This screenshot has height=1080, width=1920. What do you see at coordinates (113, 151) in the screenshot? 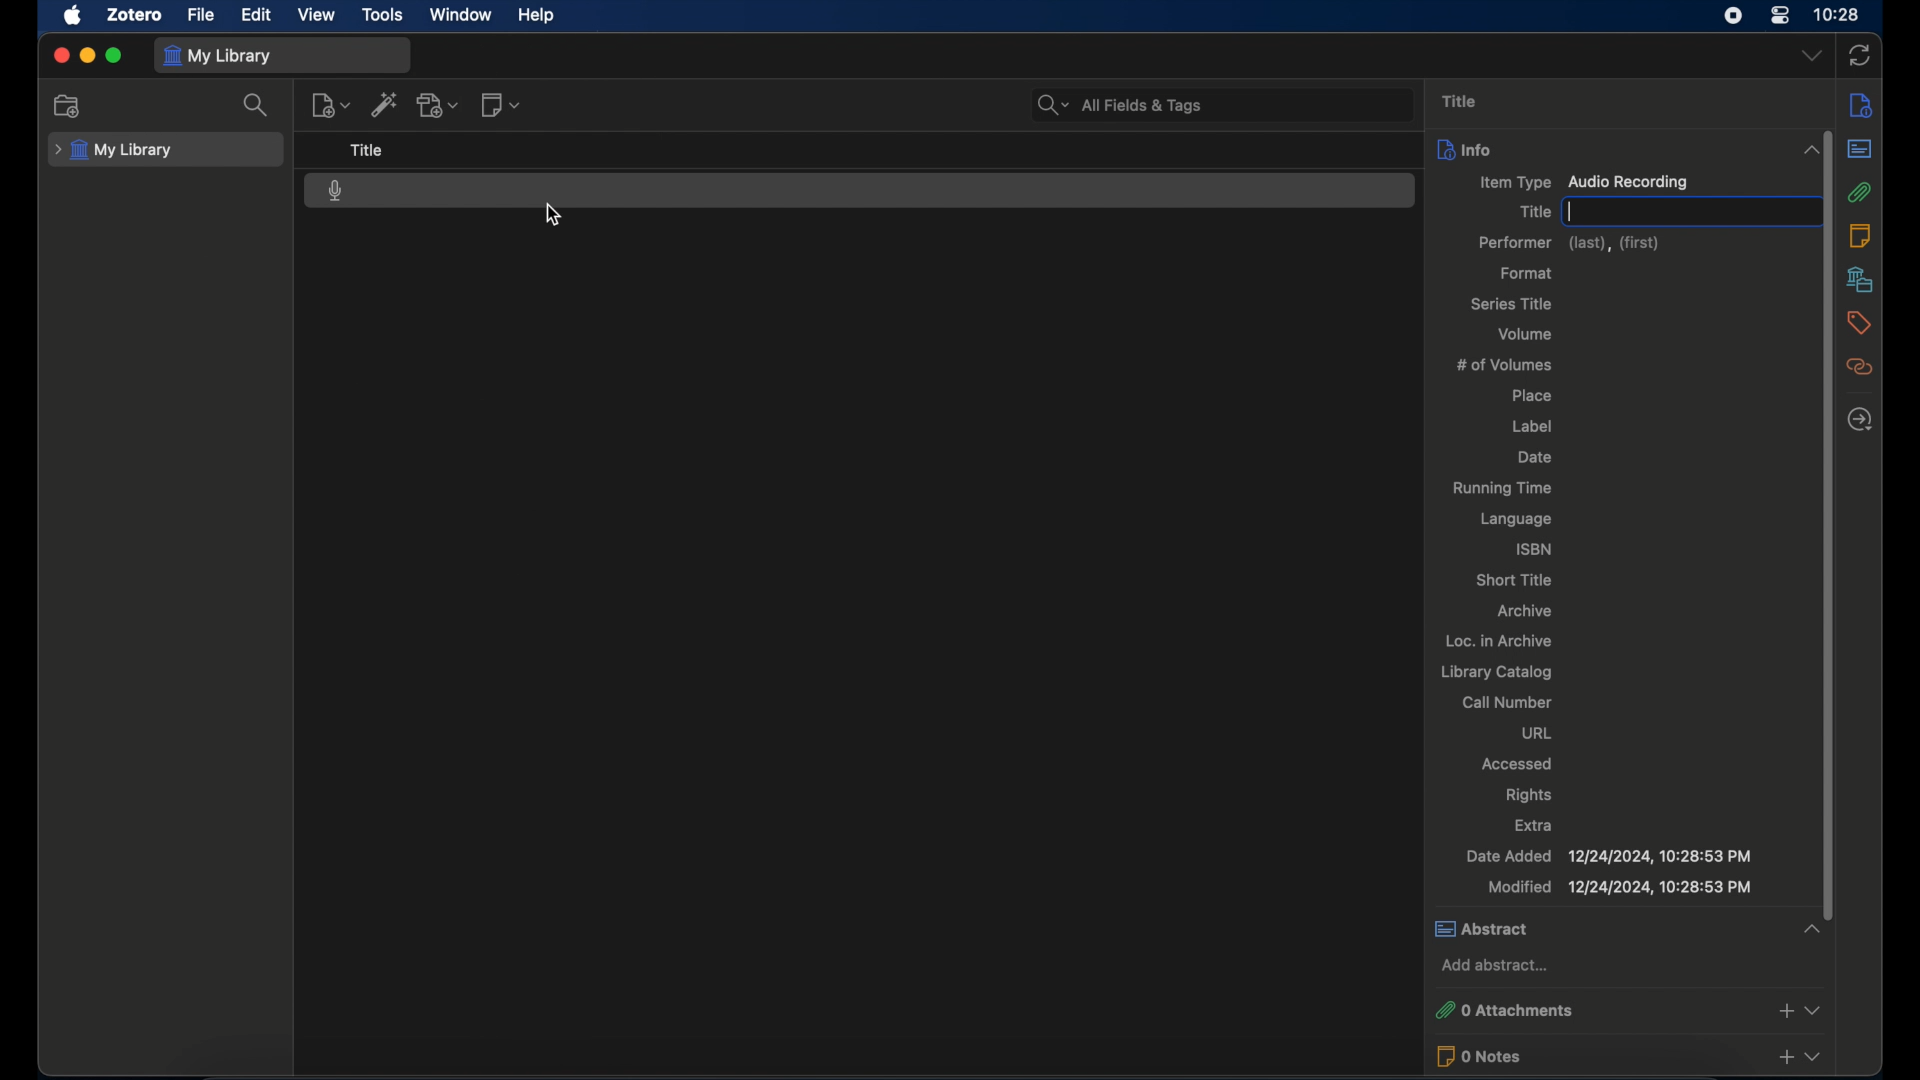
I see `my library` at bounding box center [113, 151].